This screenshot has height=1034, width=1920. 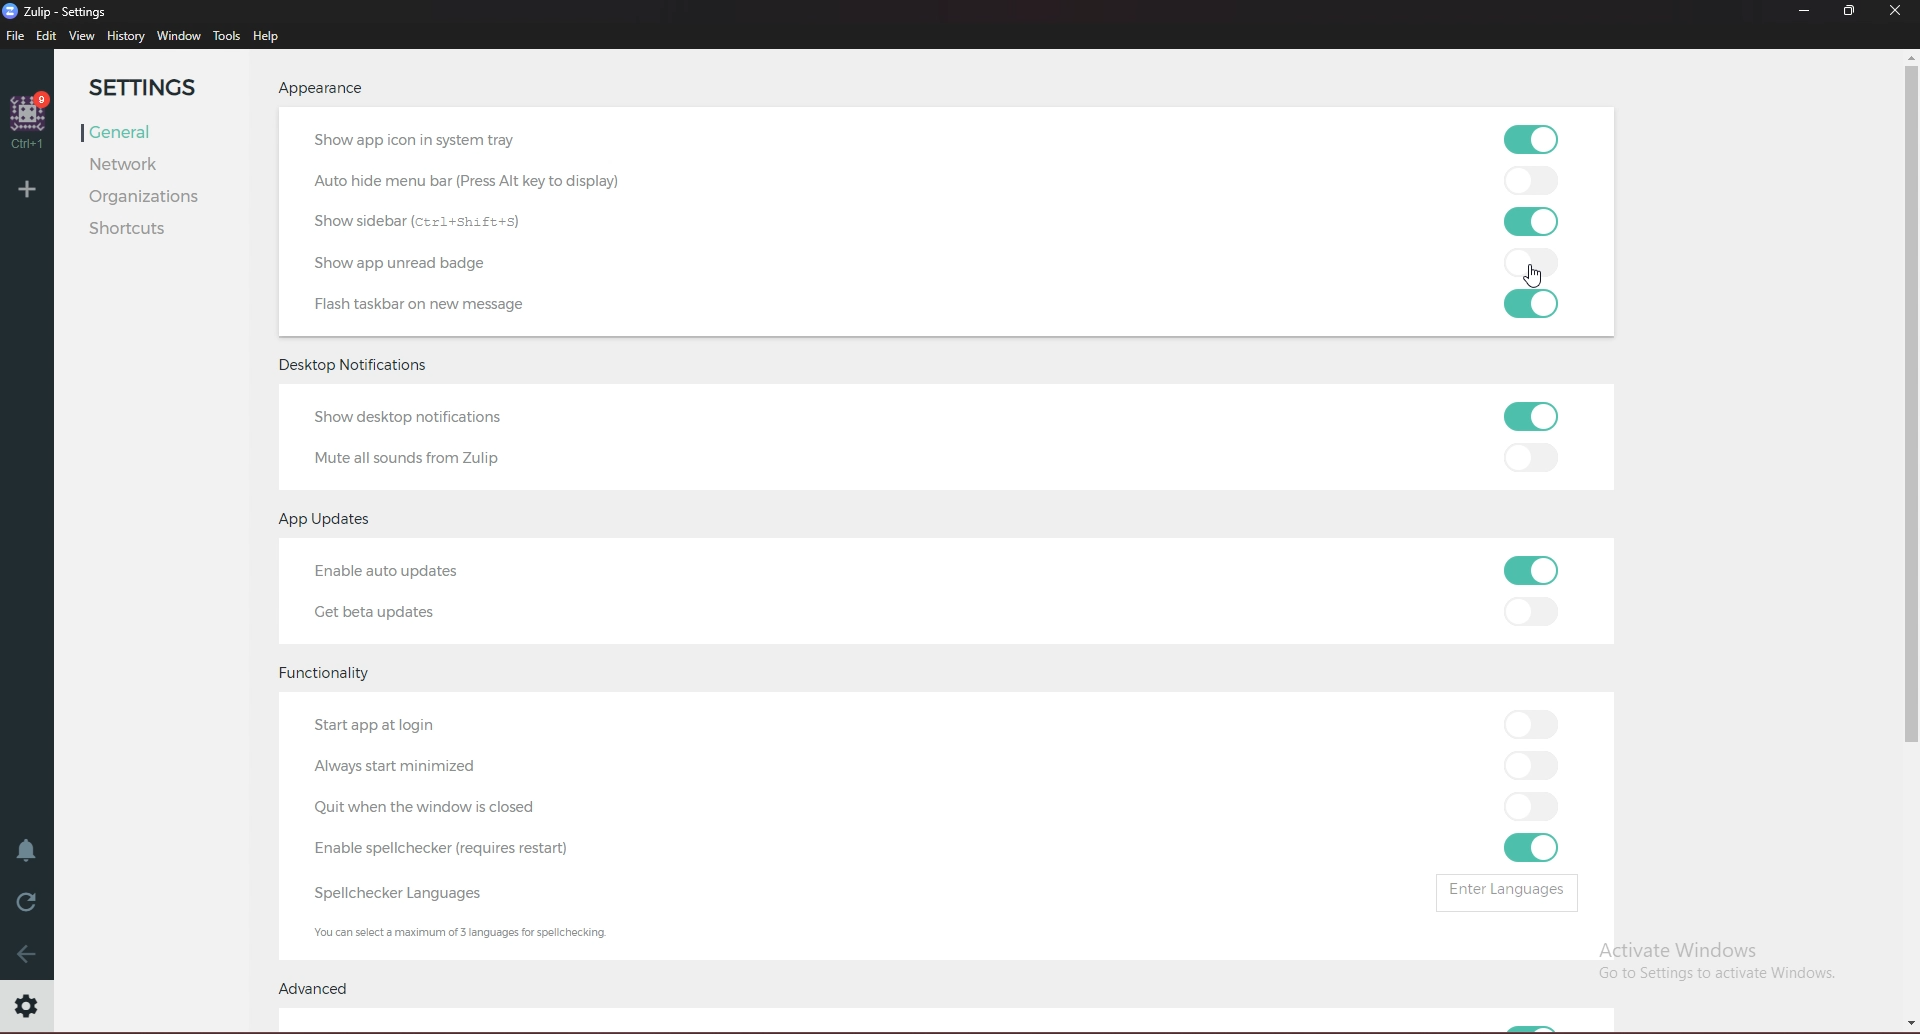 I want to click on spell checker languages, so click(x=415, y=894).